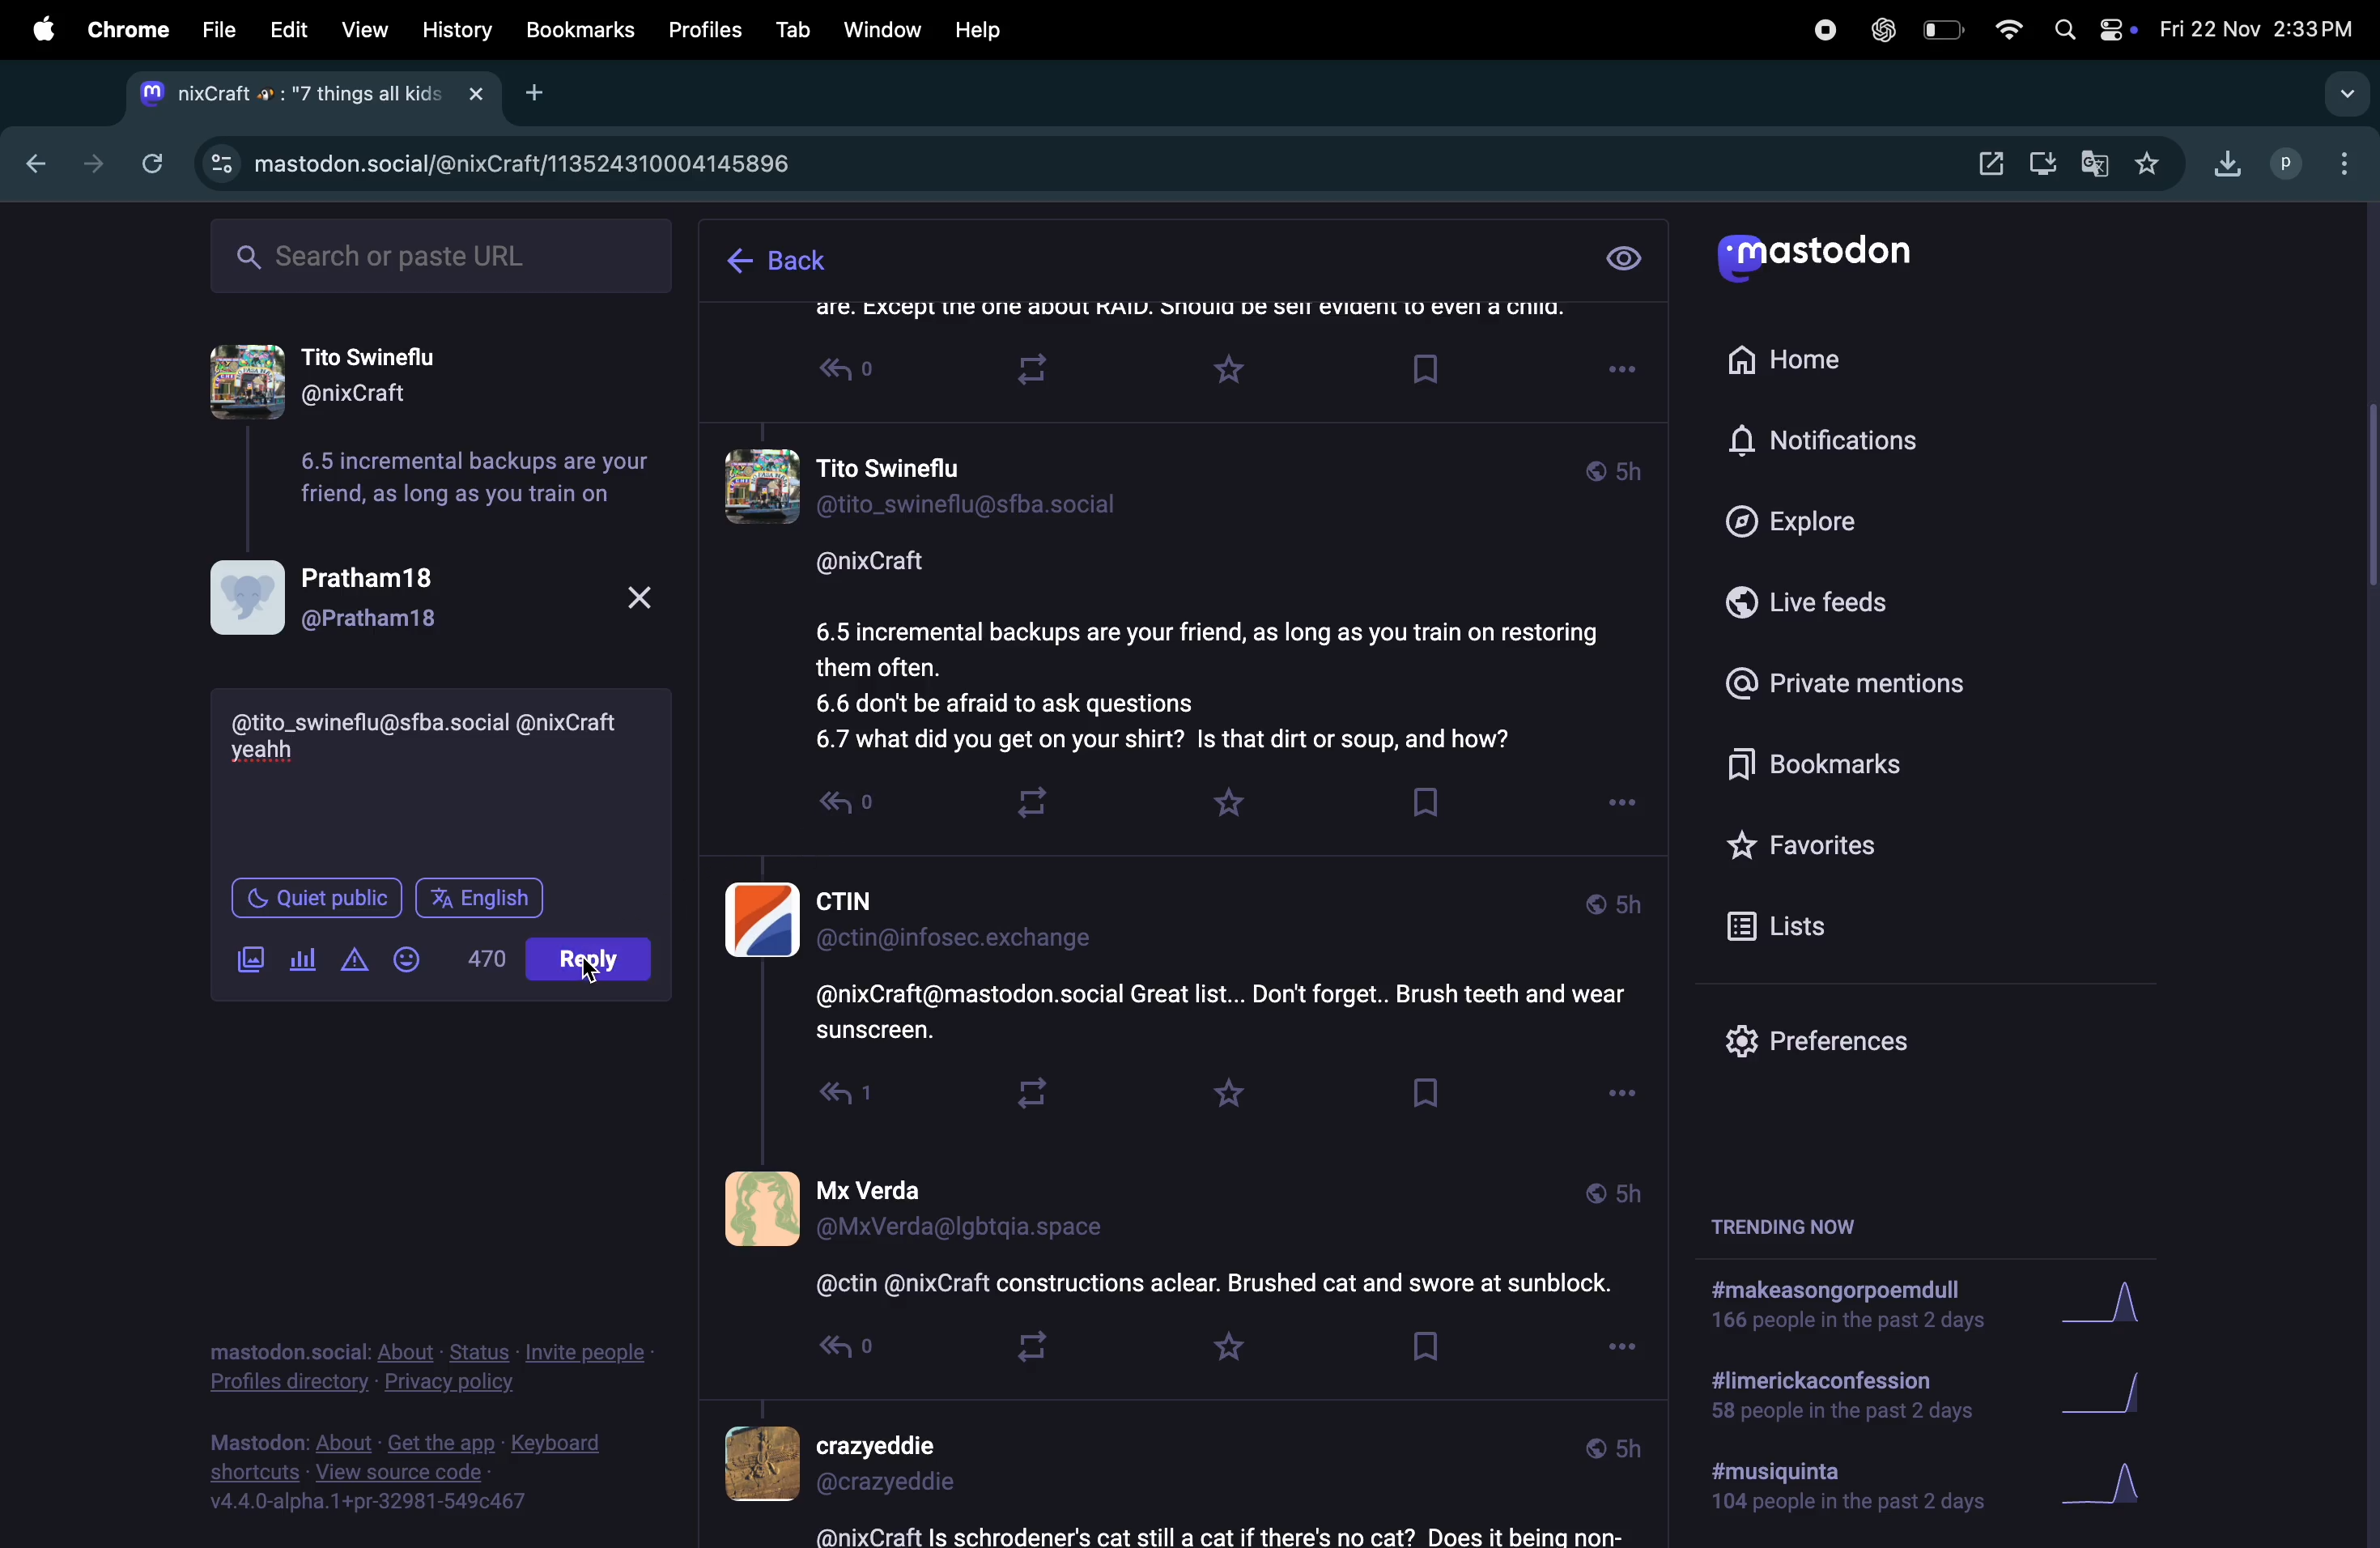  What do you see at coordinates (2150, 165) in the screenshot?
I see `favourites` at bounding box center [2150, 165].